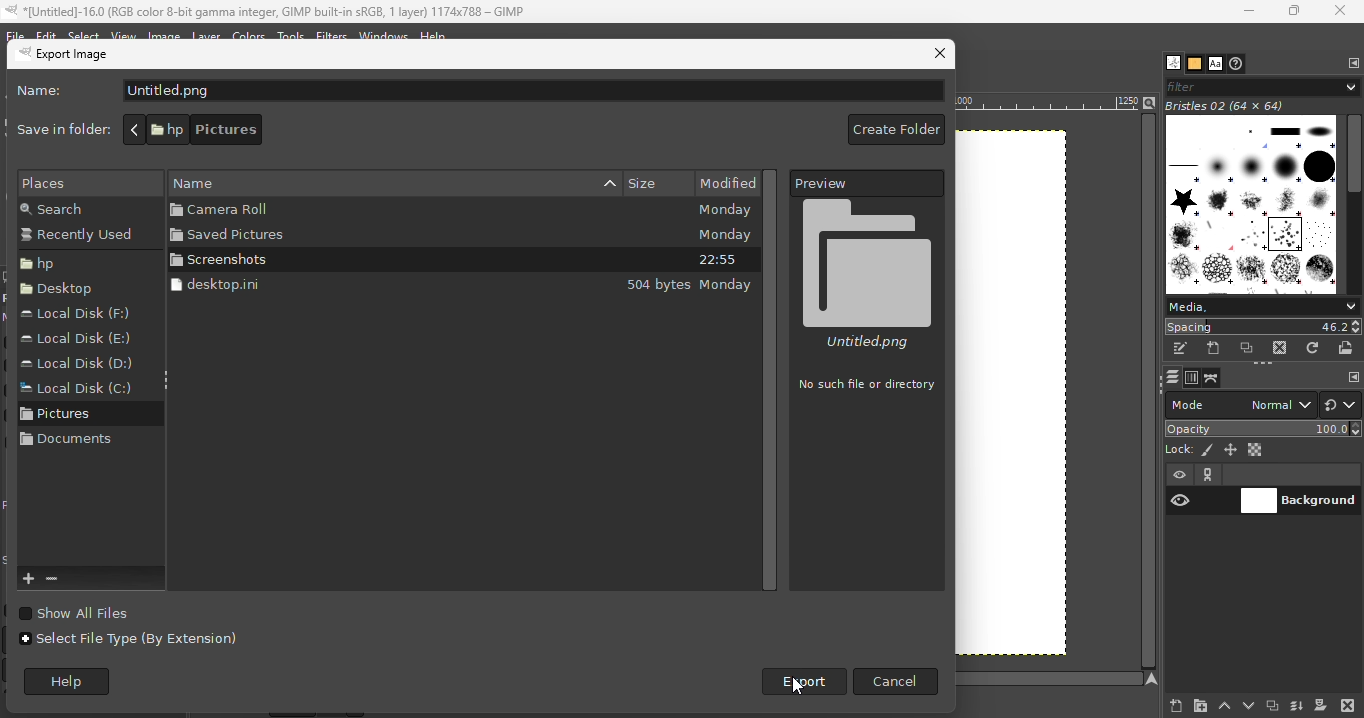 The width and height of the screenshot is (1364, 718). What do you see at coordinates (1257, 450) in the screenshot?
I see `Lock alpha channel` at bounding box center [1257, 450].